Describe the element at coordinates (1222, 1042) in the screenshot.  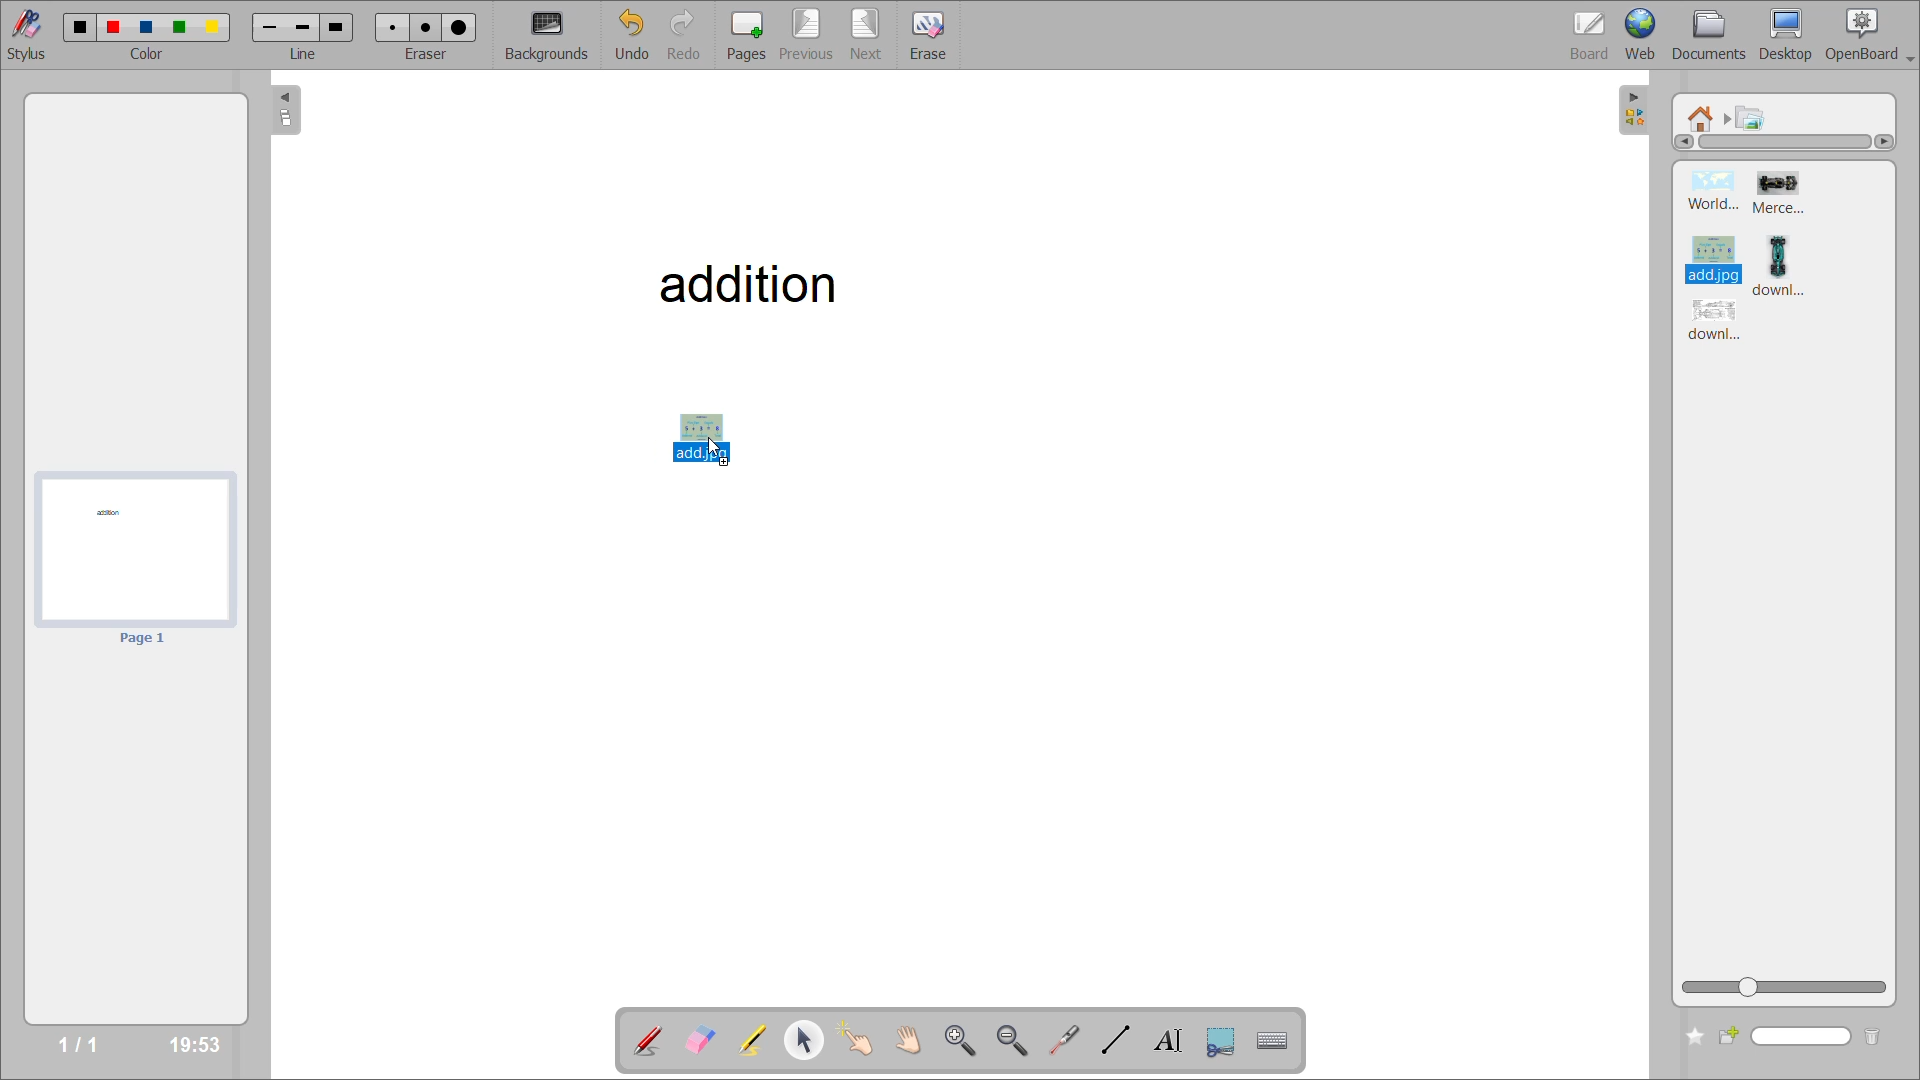
I see `capture part of the screen` at that location.